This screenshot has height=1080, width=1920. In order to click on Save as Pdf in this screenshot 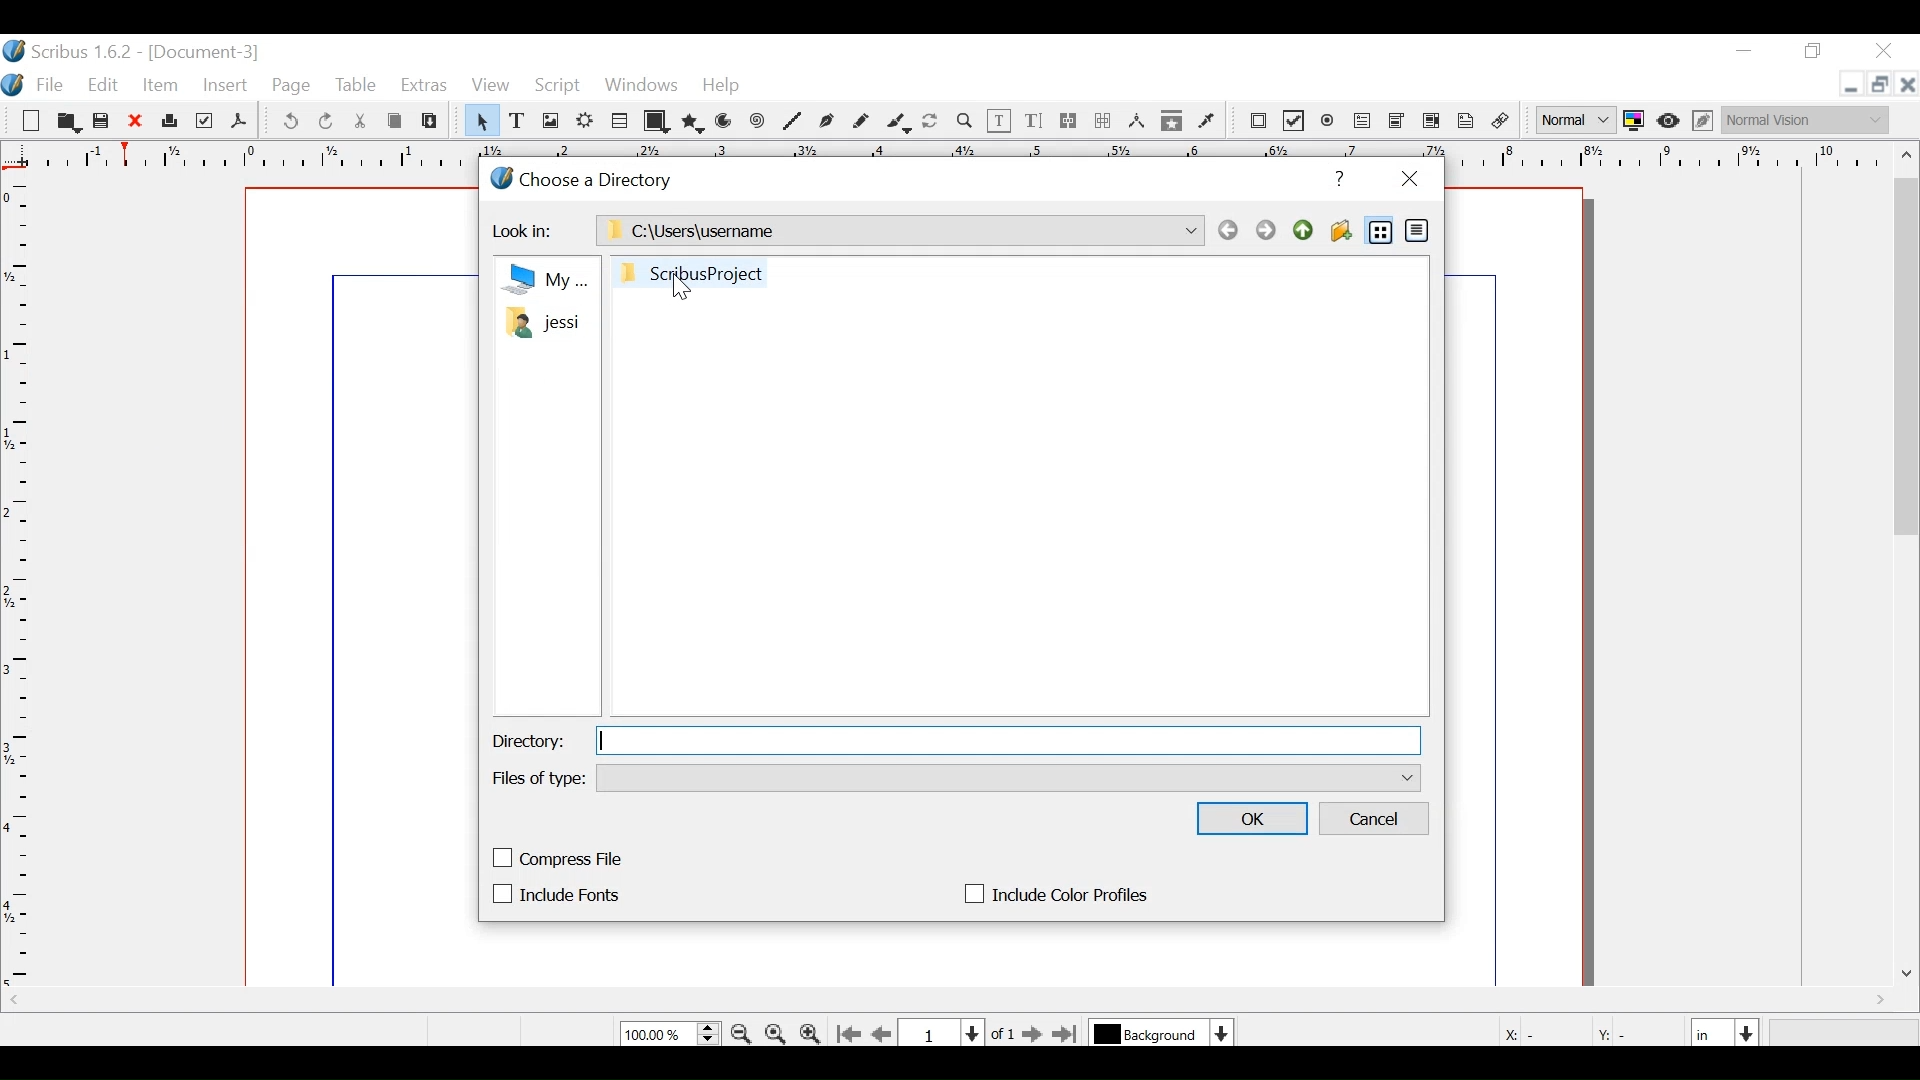, I will do `click(239, 123)`.